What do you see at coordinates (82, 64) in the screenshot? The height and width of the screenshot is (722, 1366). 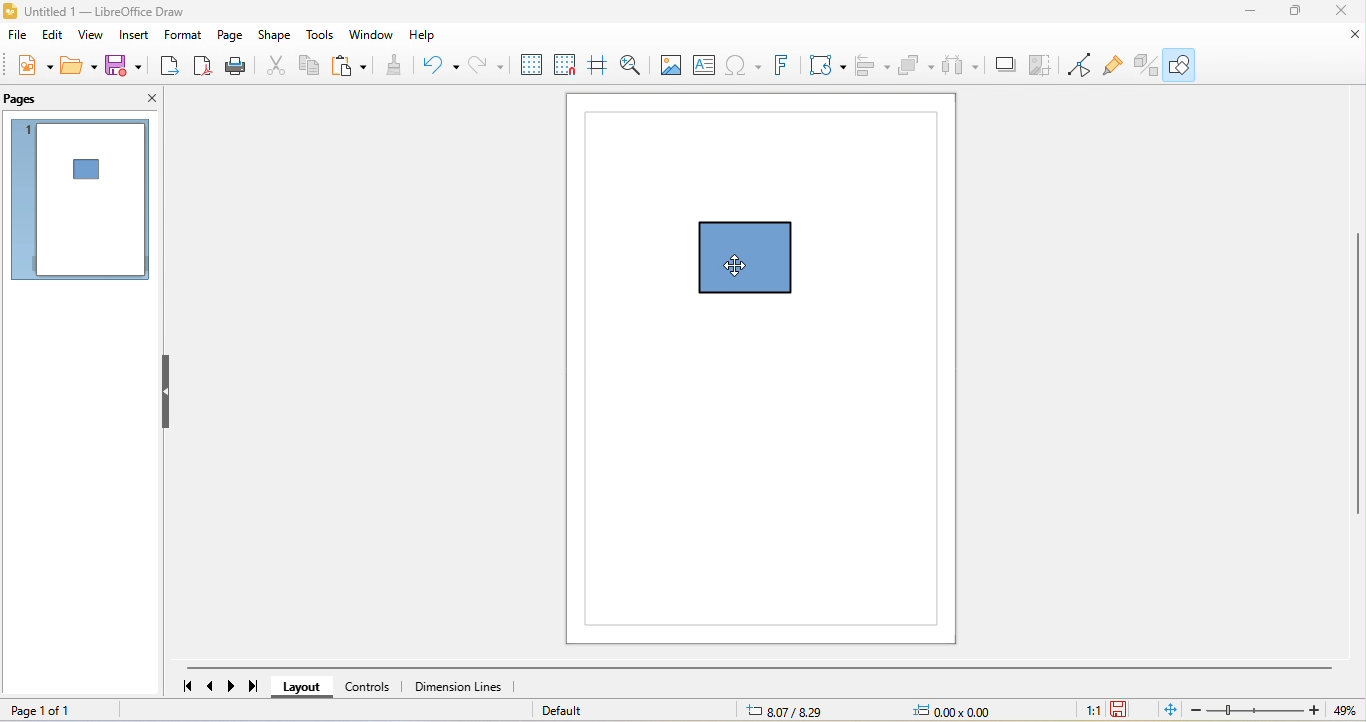 I see `open` at bounding box center [82, 64].